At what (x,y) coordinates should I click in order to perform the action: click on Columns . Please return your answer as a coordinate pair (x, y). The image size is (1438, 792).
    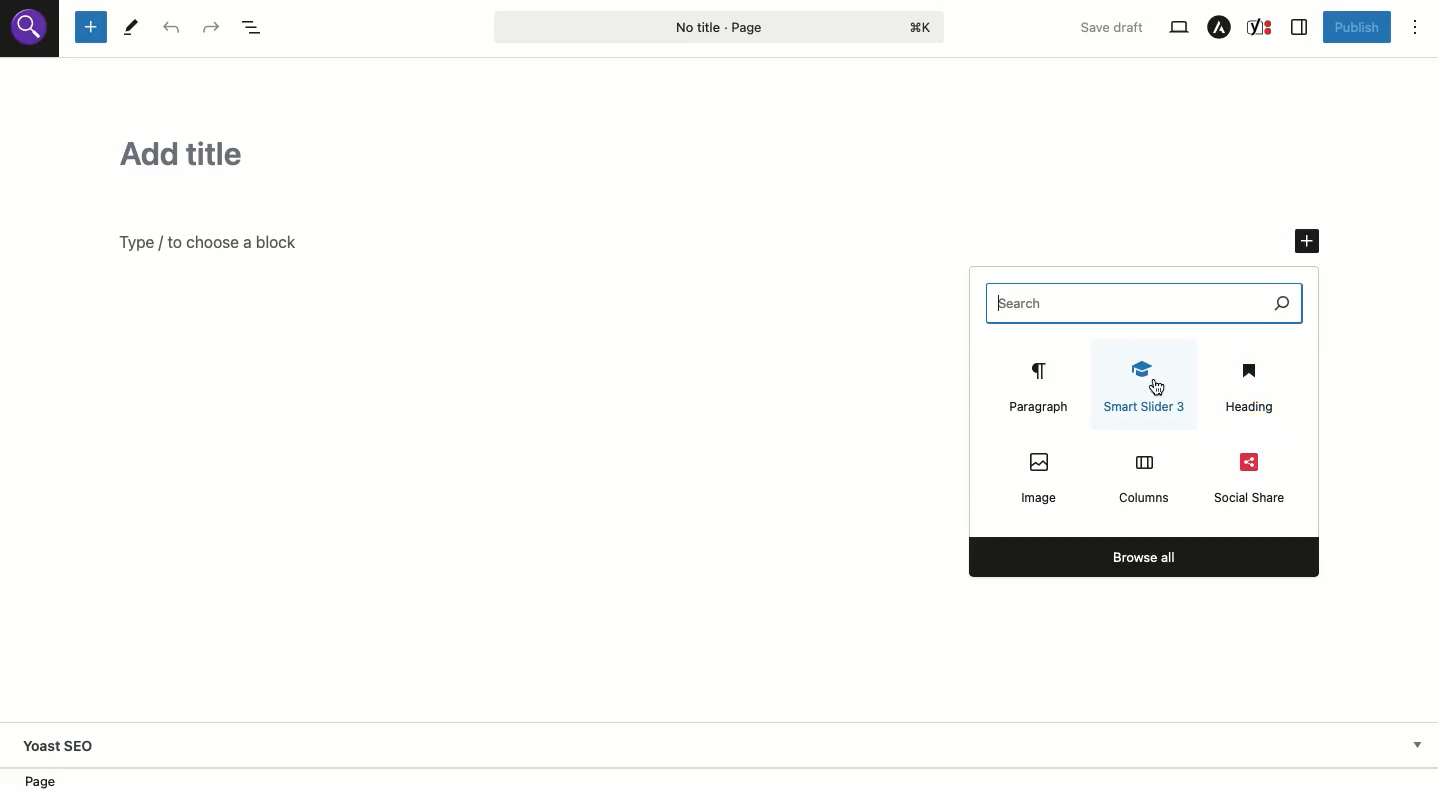
    Looking at the image, I should click on (1143, 478).